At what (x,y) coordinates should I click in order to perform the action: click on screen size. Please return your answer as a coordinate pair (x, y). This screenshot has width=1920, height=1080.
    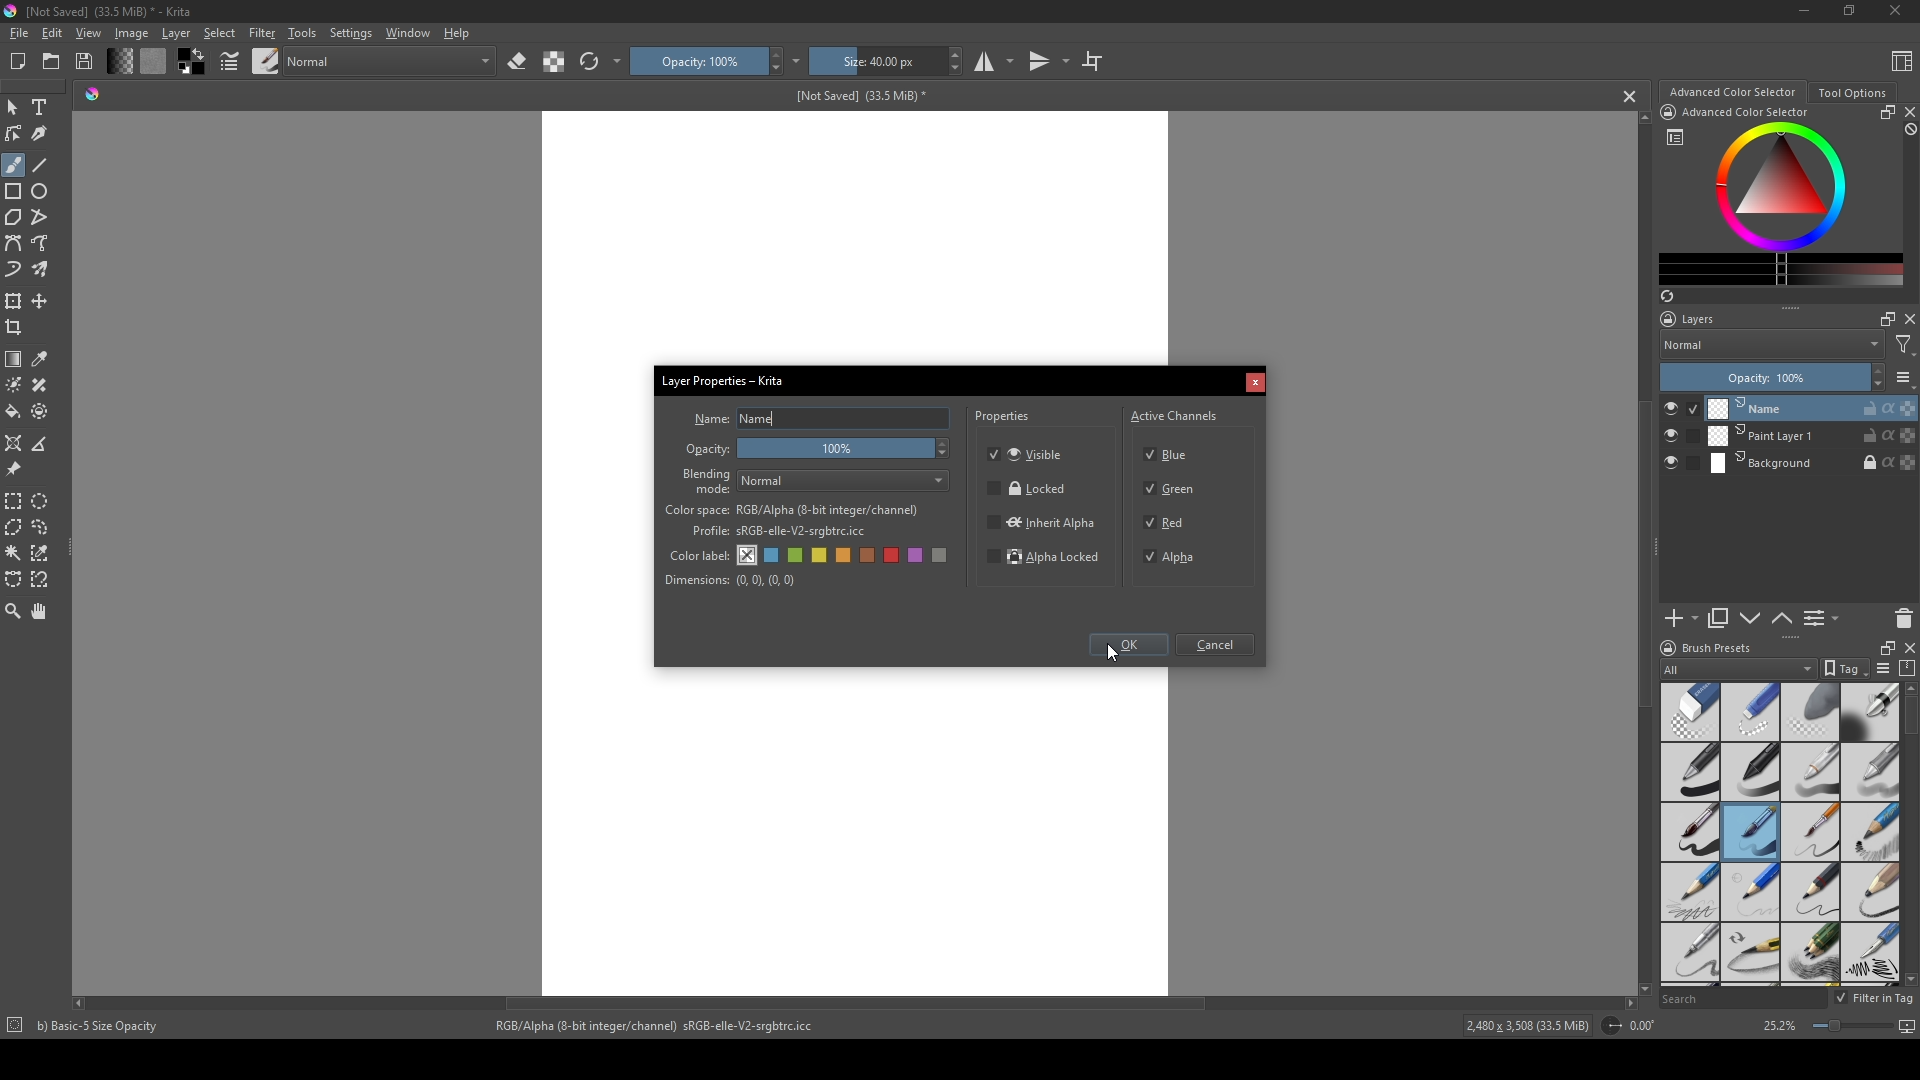
    Looking at the image, I should click on (1860, 1028).